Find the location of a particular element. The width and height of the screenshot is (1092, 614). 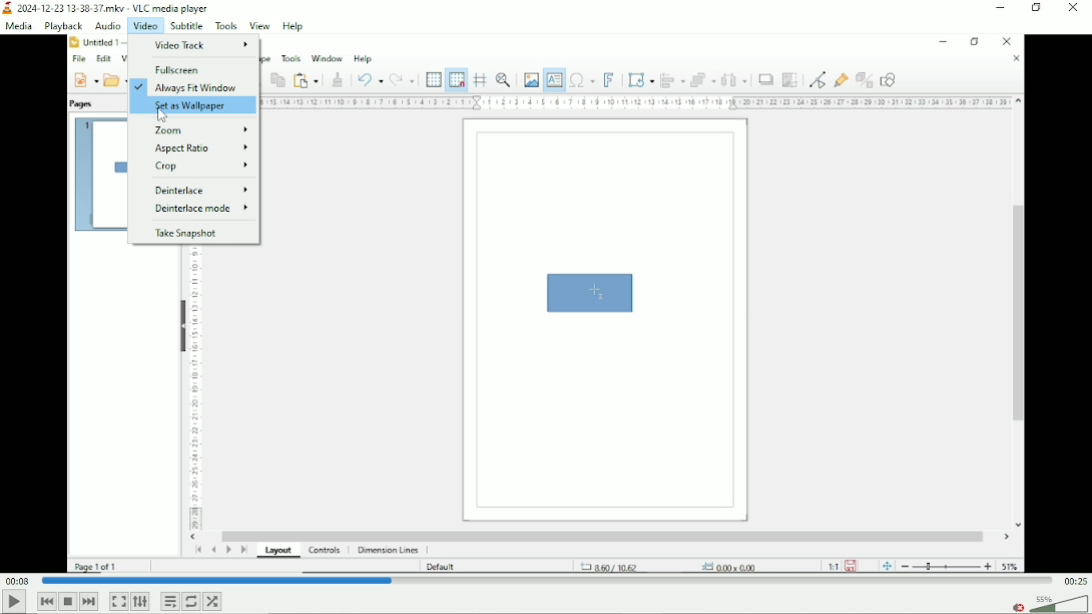

Deinterlace is located at coordinates (201, 189).